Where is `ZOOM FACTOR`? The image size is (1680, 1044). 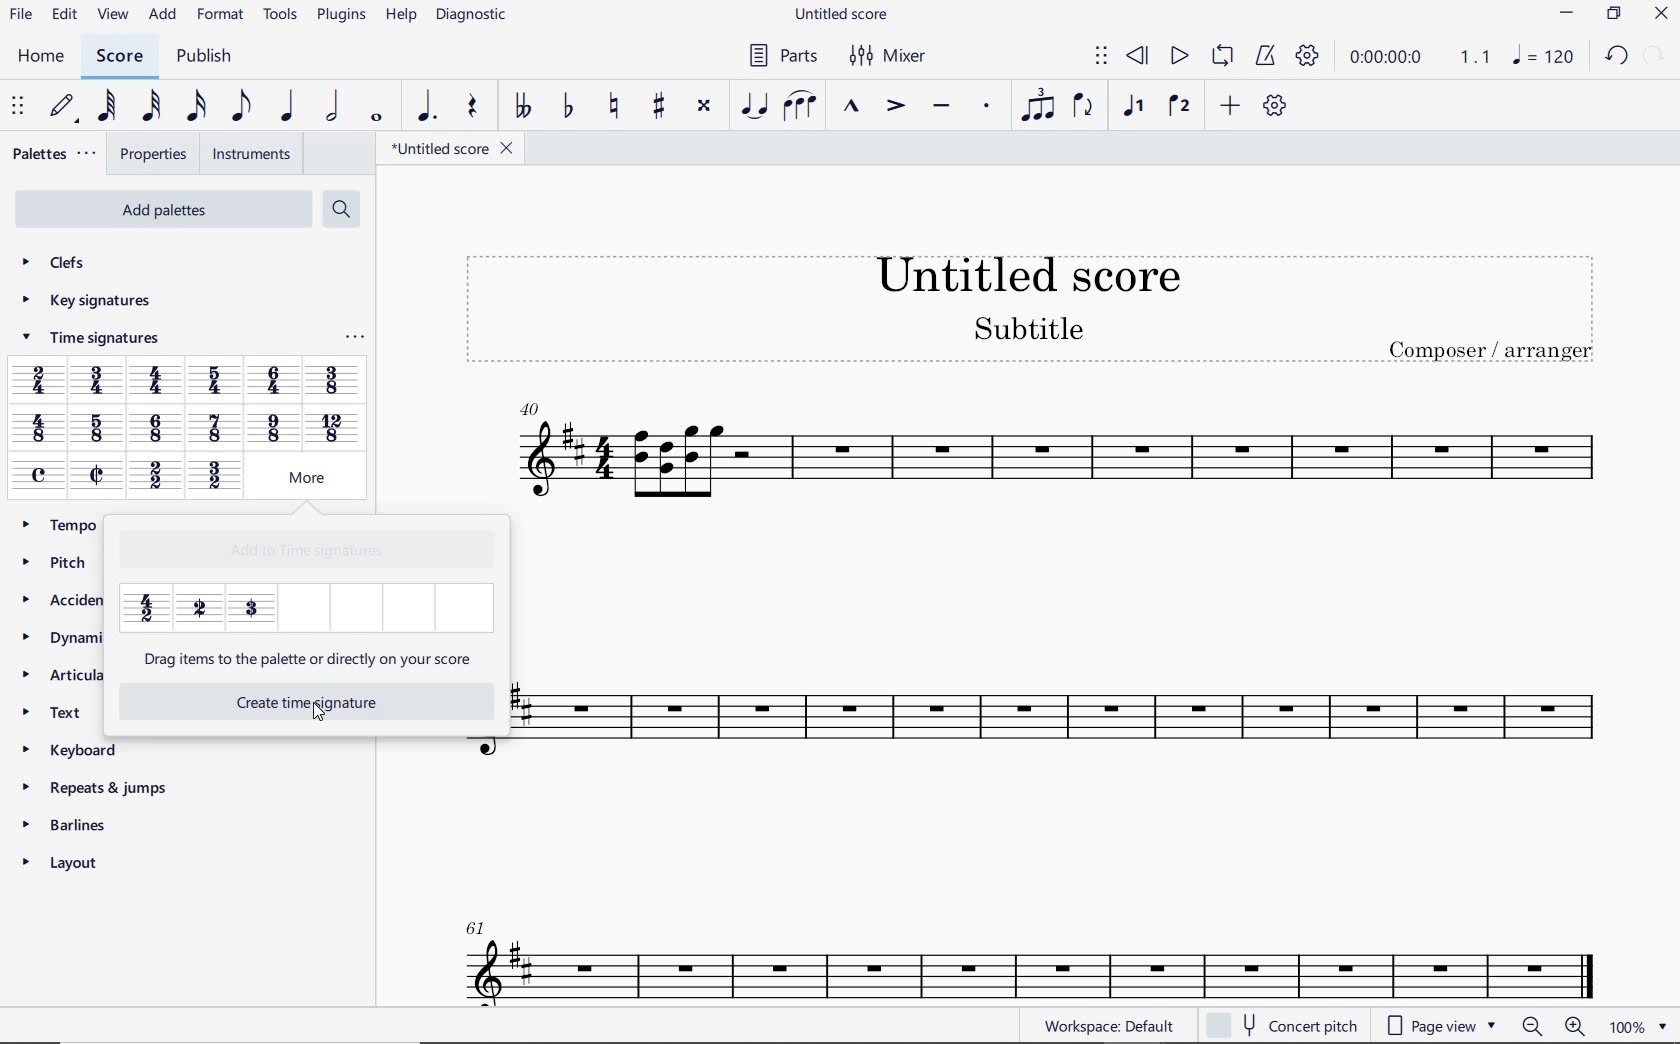 ZOOM FACTOR is located at coordinates (1637, 1027).